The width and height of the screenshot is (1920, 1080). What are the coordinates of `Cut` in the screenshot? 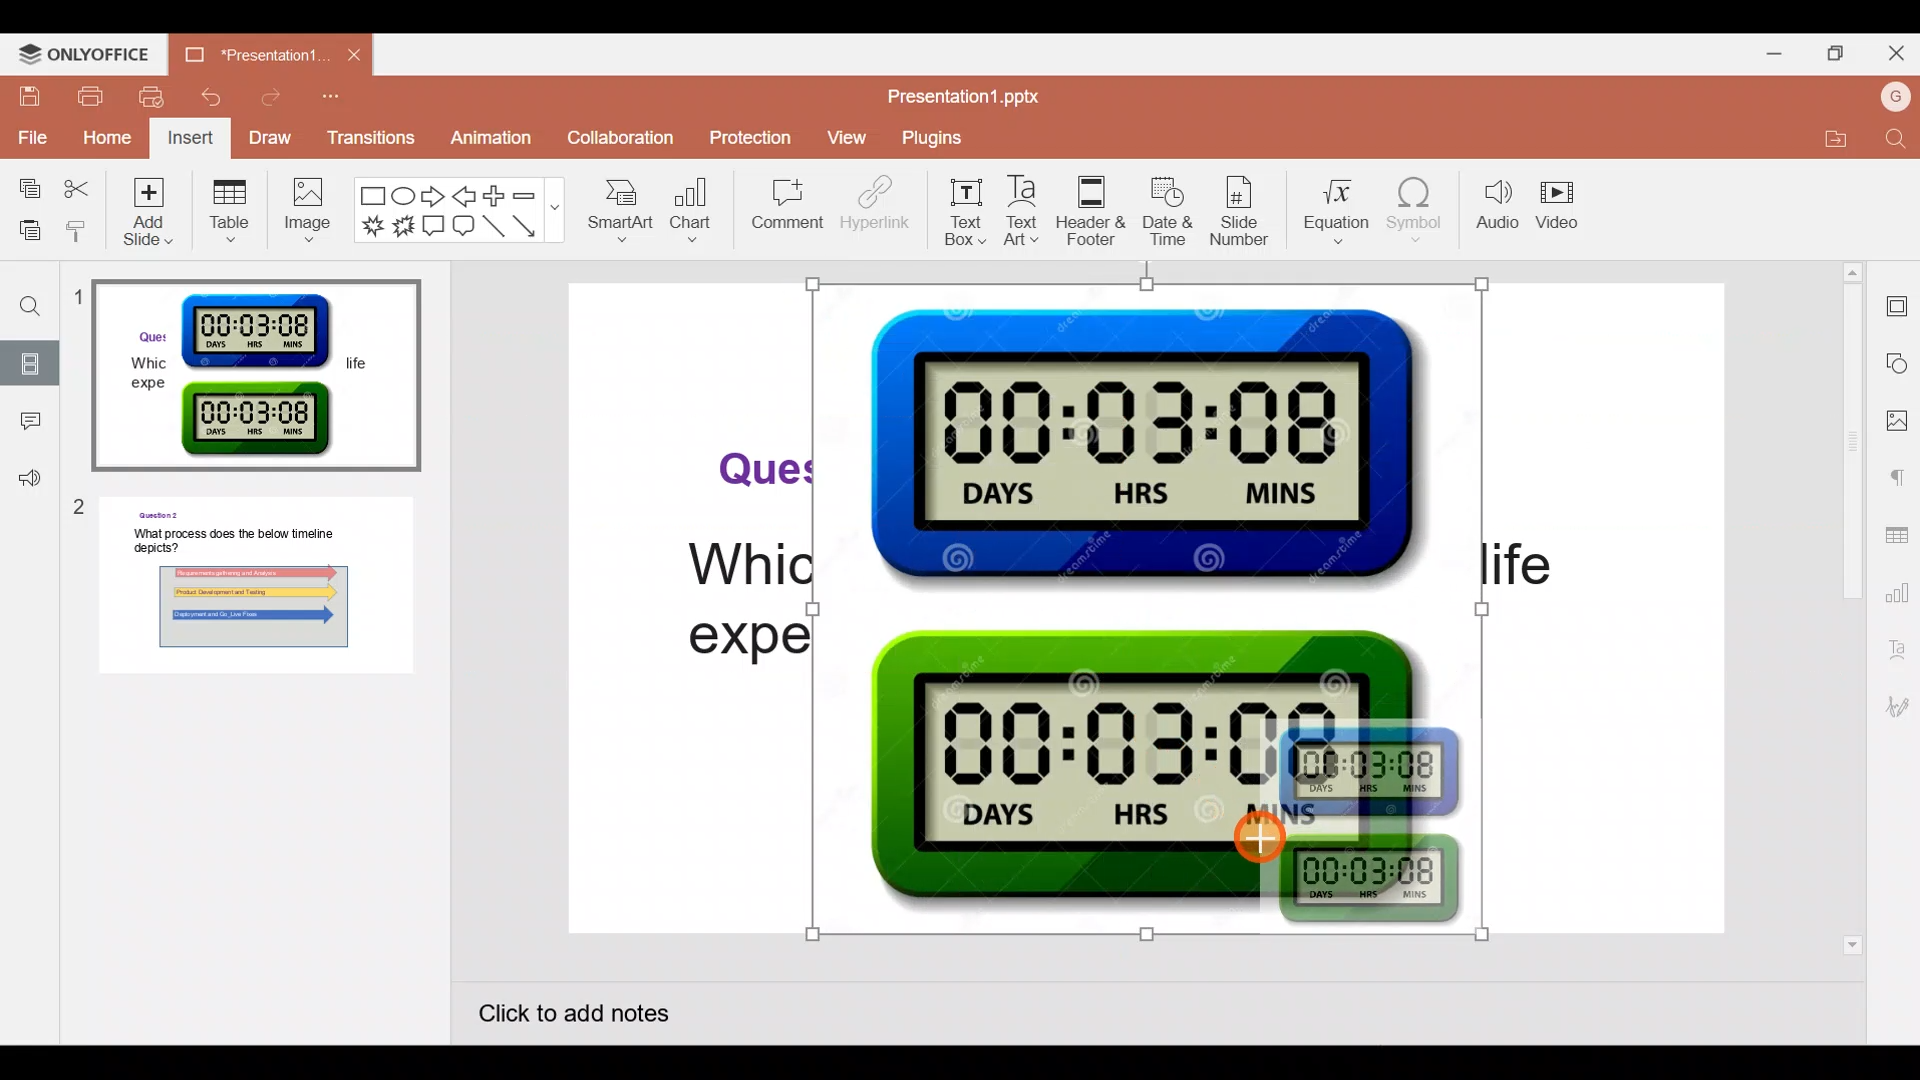 It's located at (79, 188).